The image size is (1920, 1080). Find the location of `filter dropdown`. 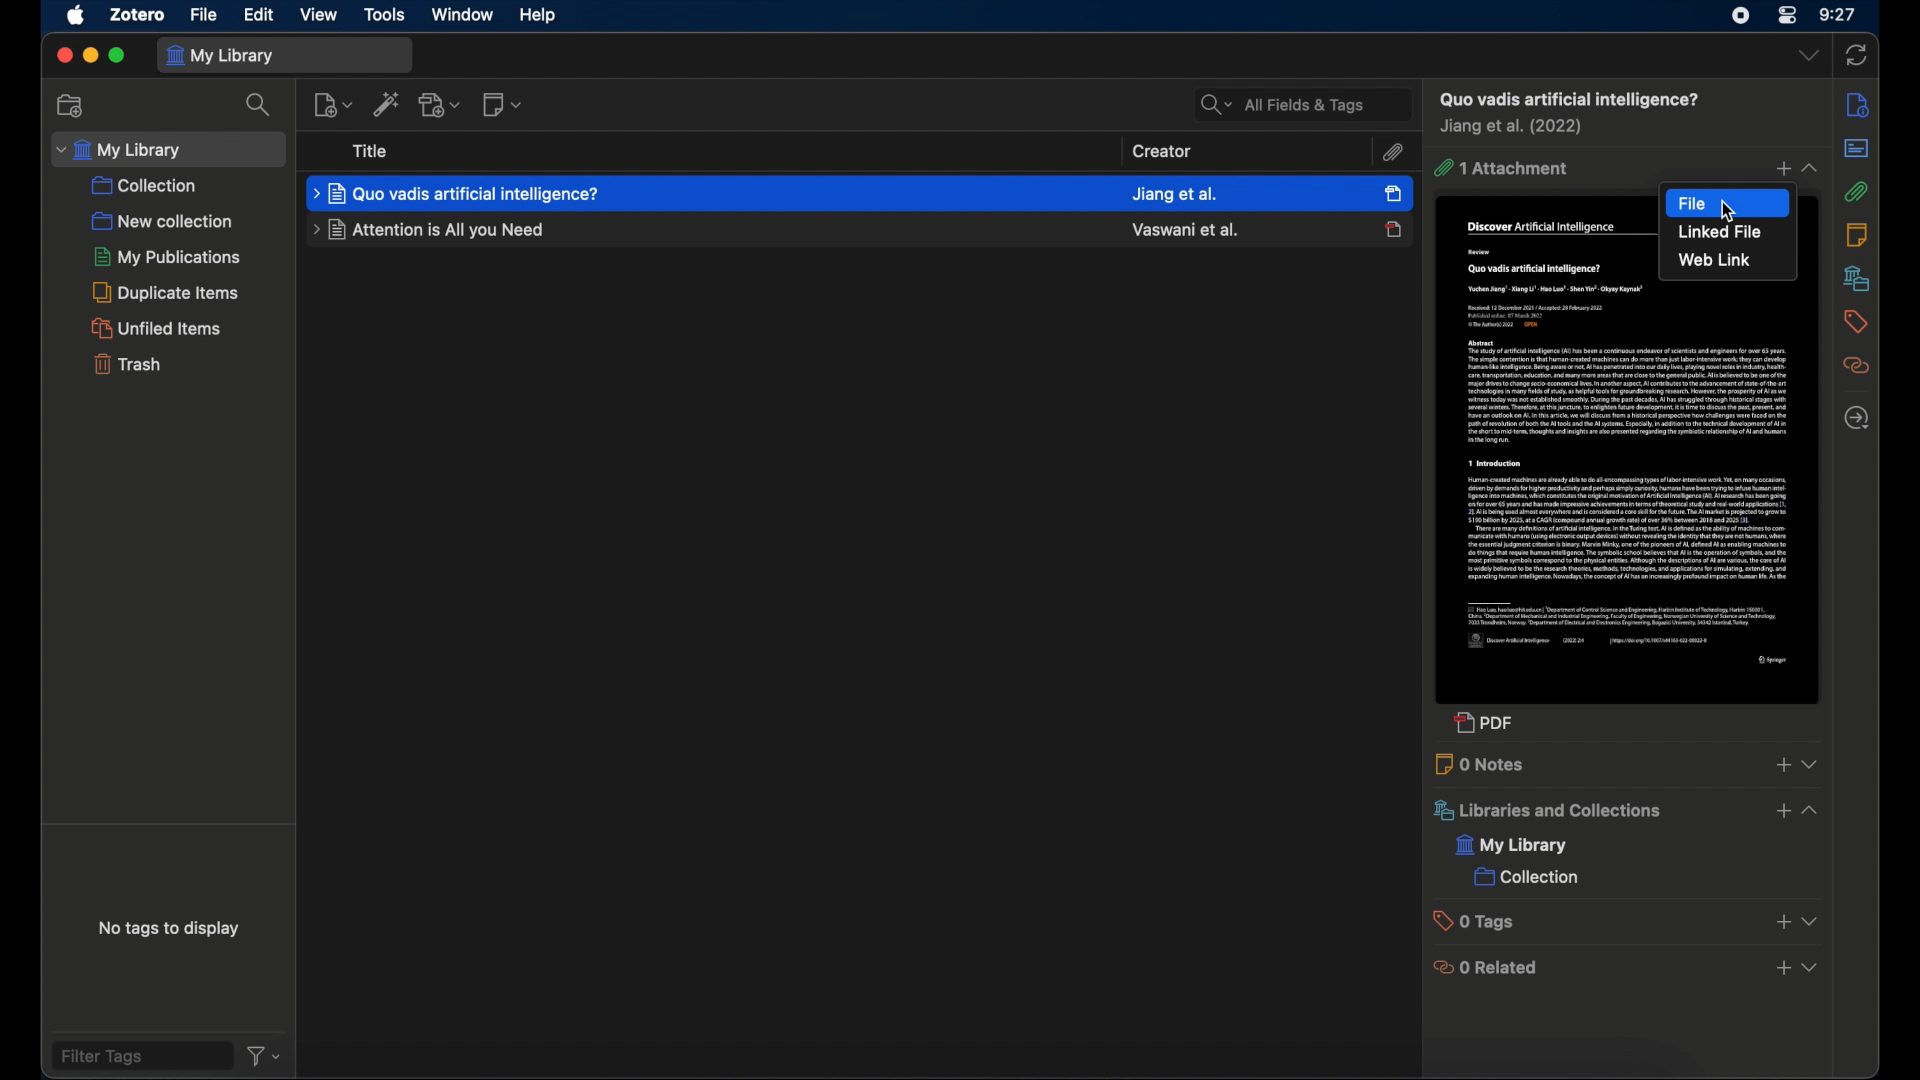

filter dropdown is located at coordinates (264, 1057).